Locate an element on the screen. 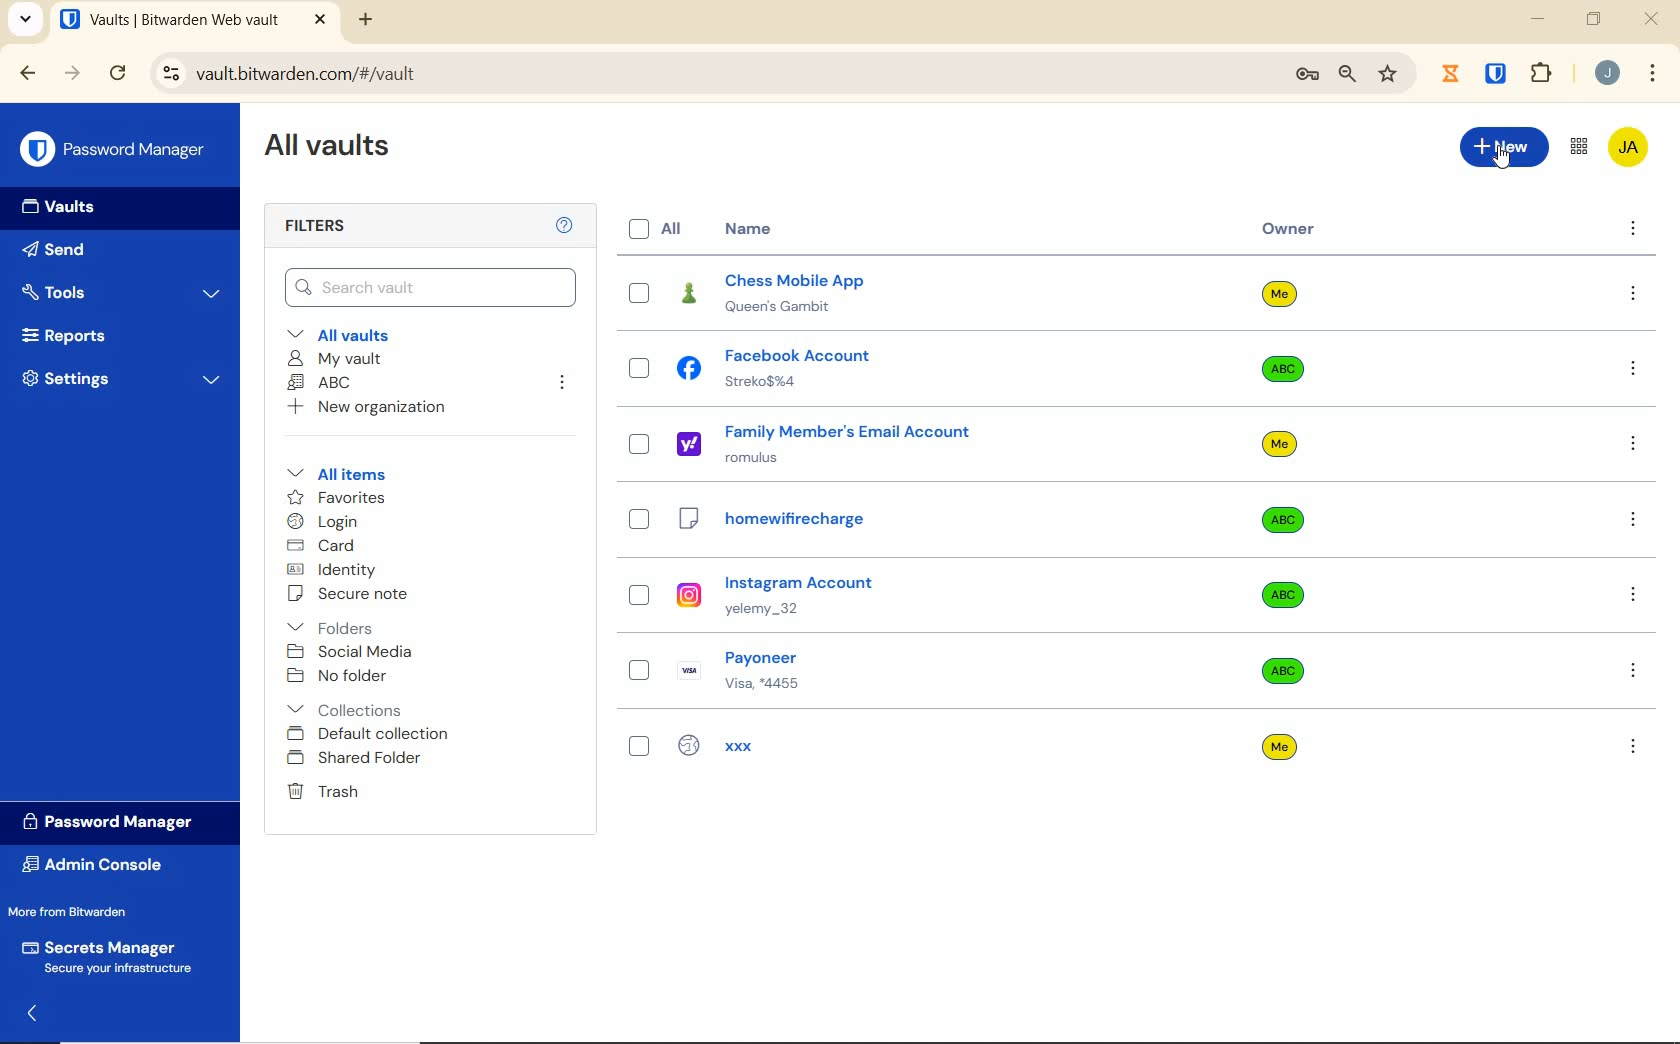 This screenshot has height=1044, width=1680. more options is located at coordinates (1632, 370).